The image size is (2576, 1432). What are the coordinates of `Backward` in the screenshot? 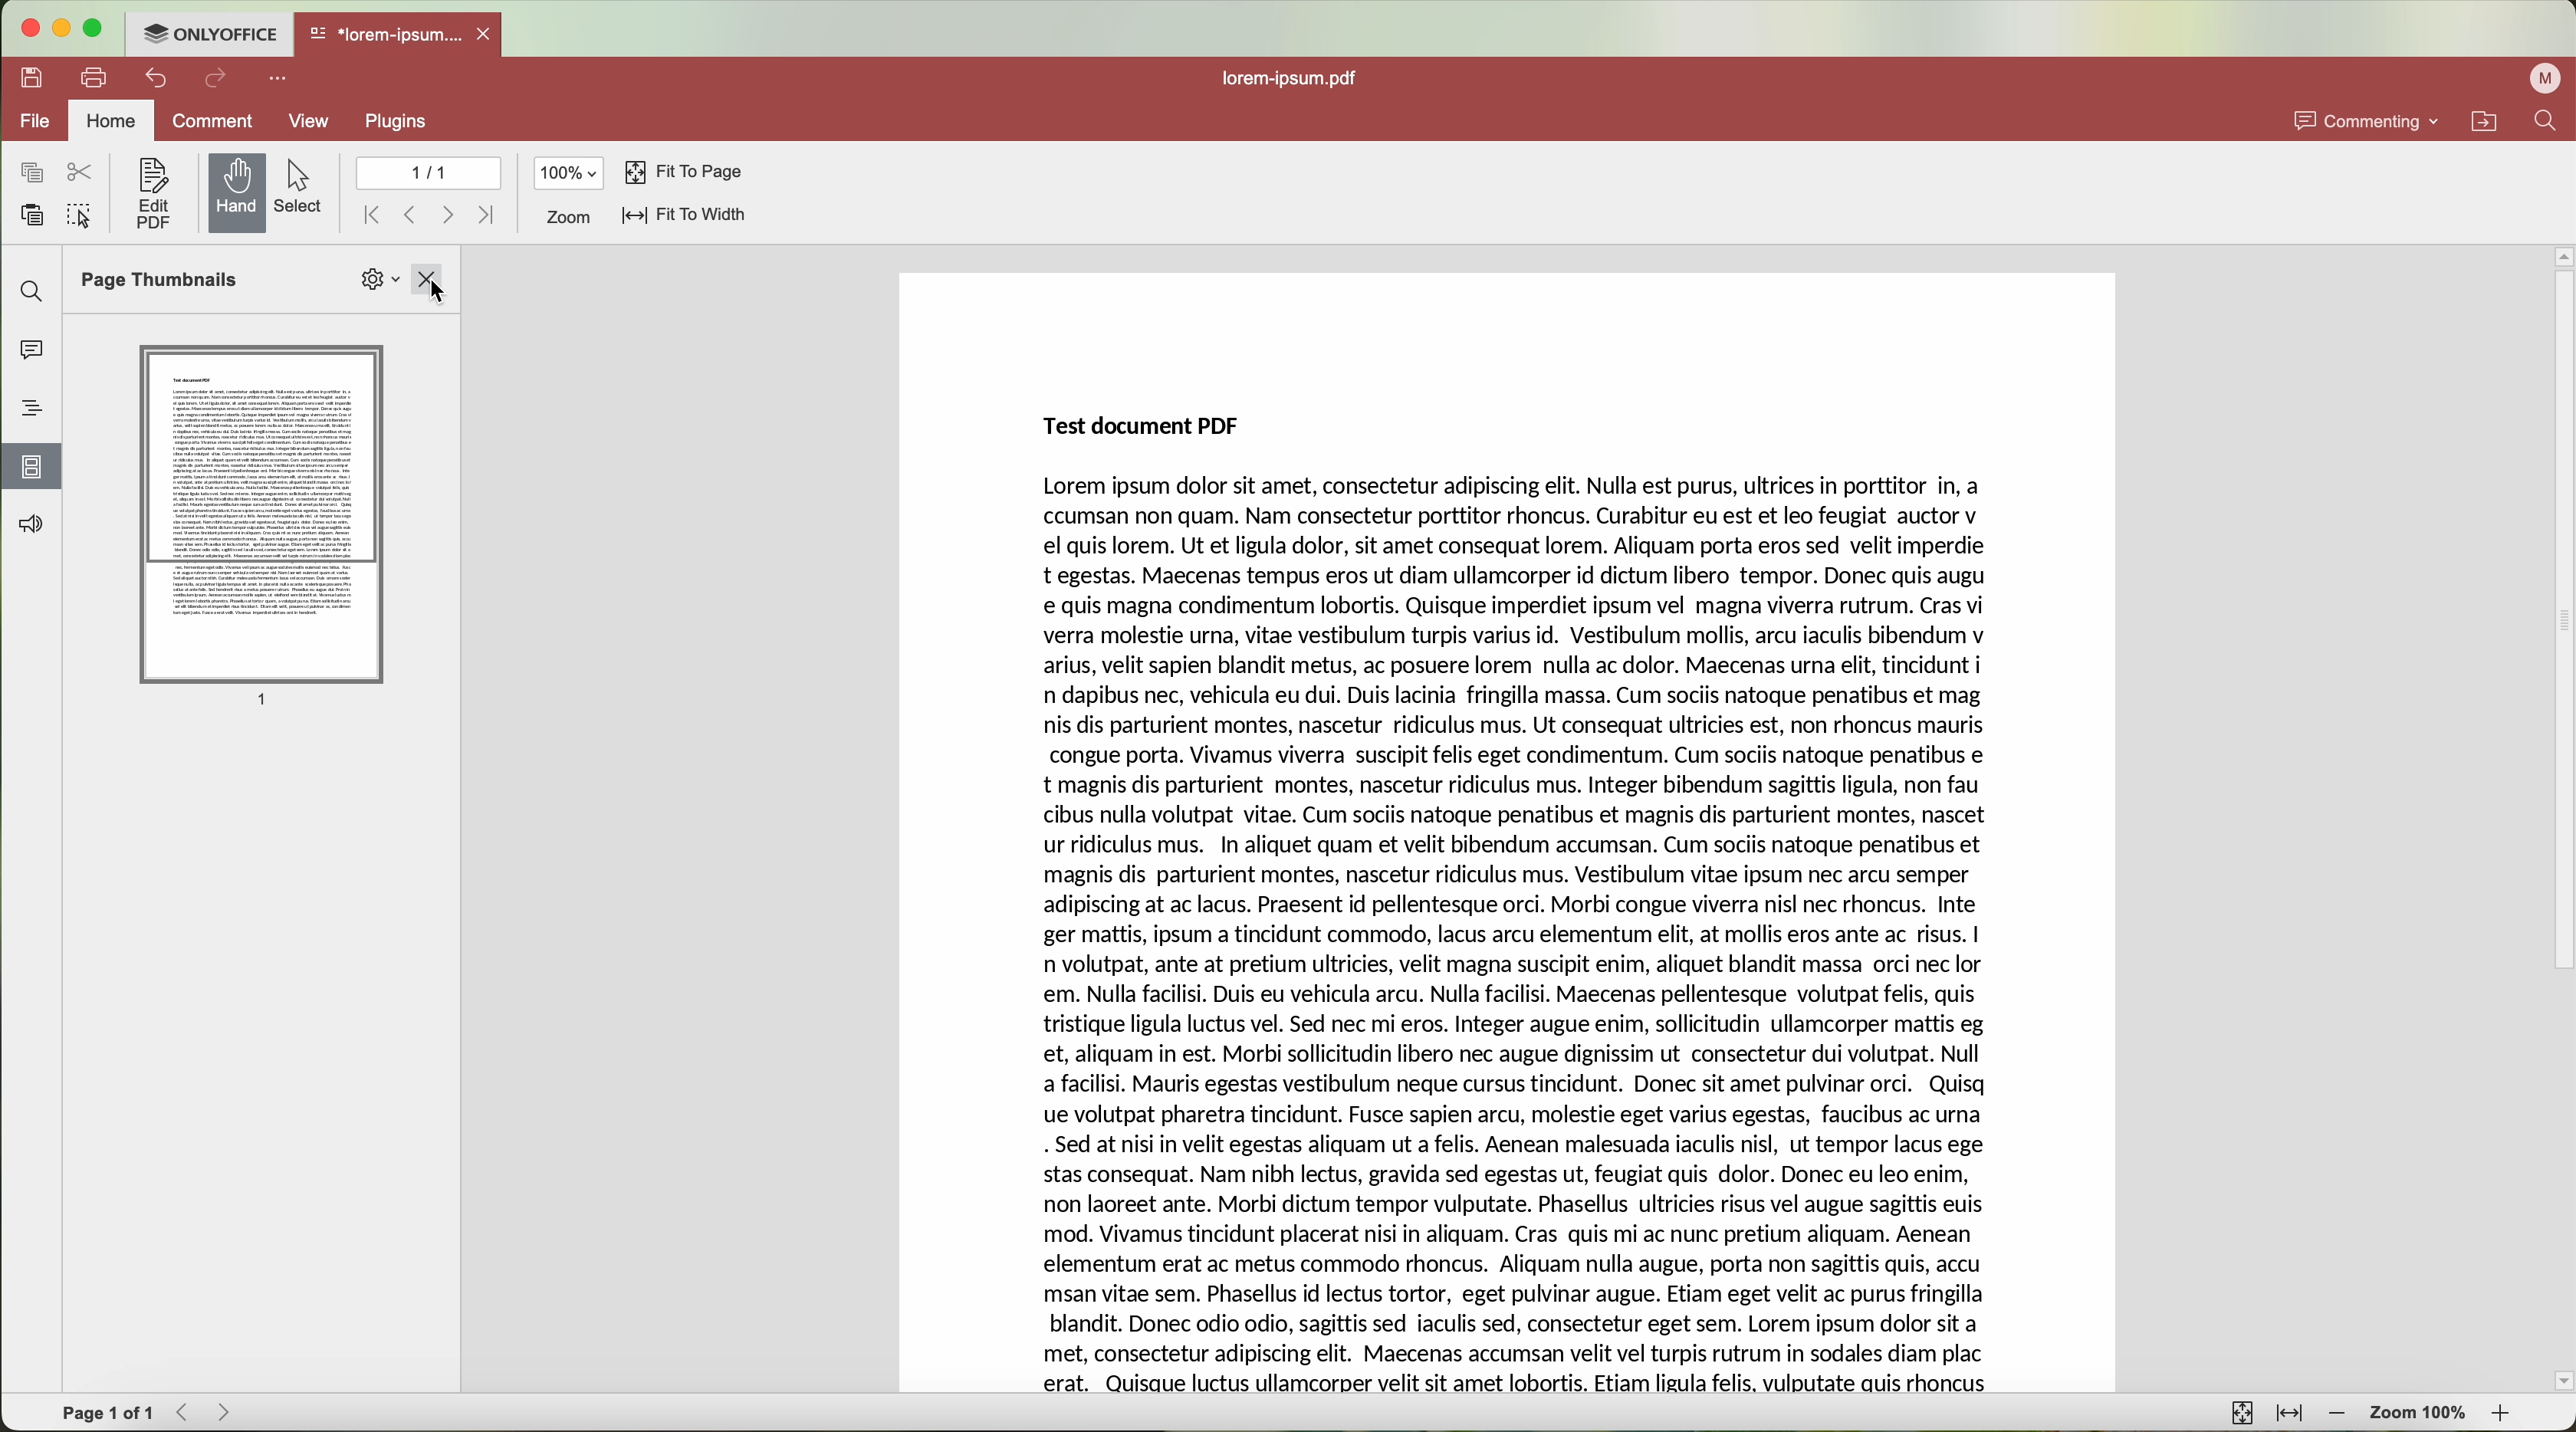 It's located at (185, 1412).